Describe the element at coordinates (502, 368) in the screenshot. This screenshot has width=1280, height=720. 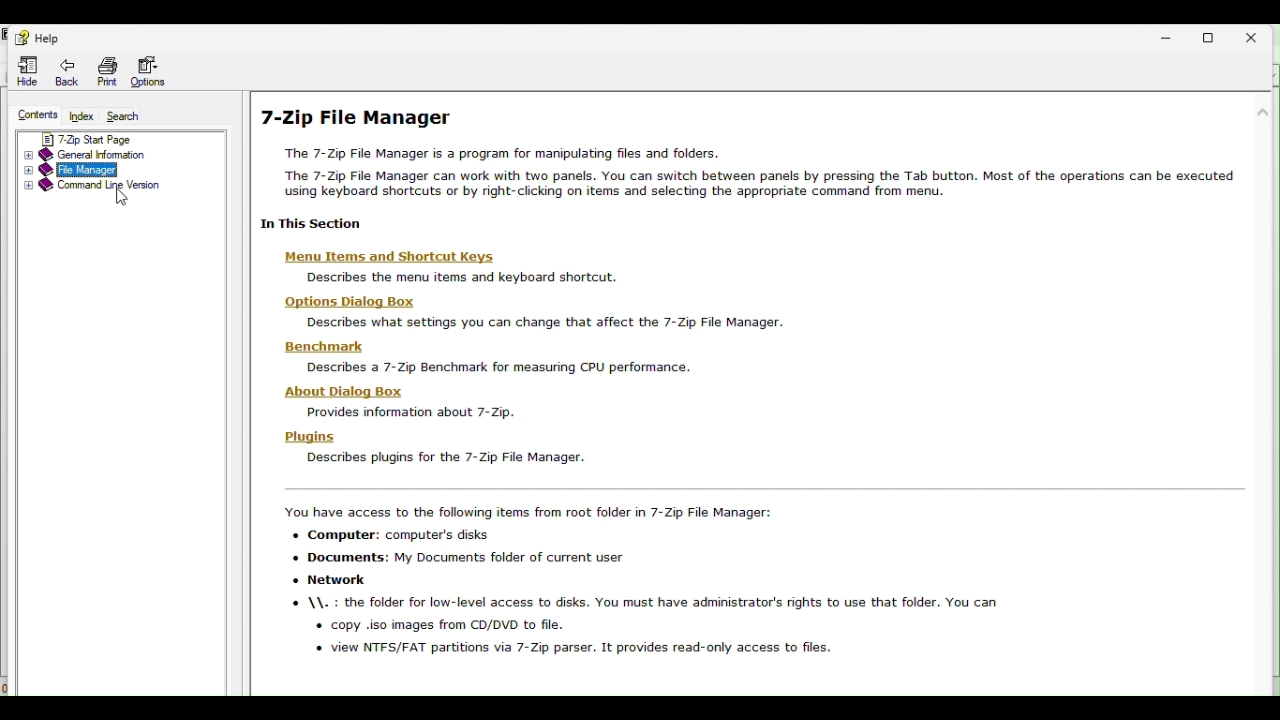
I see `Describes a 7-Zip Benchmark for measuring CPU performance.` at that location.